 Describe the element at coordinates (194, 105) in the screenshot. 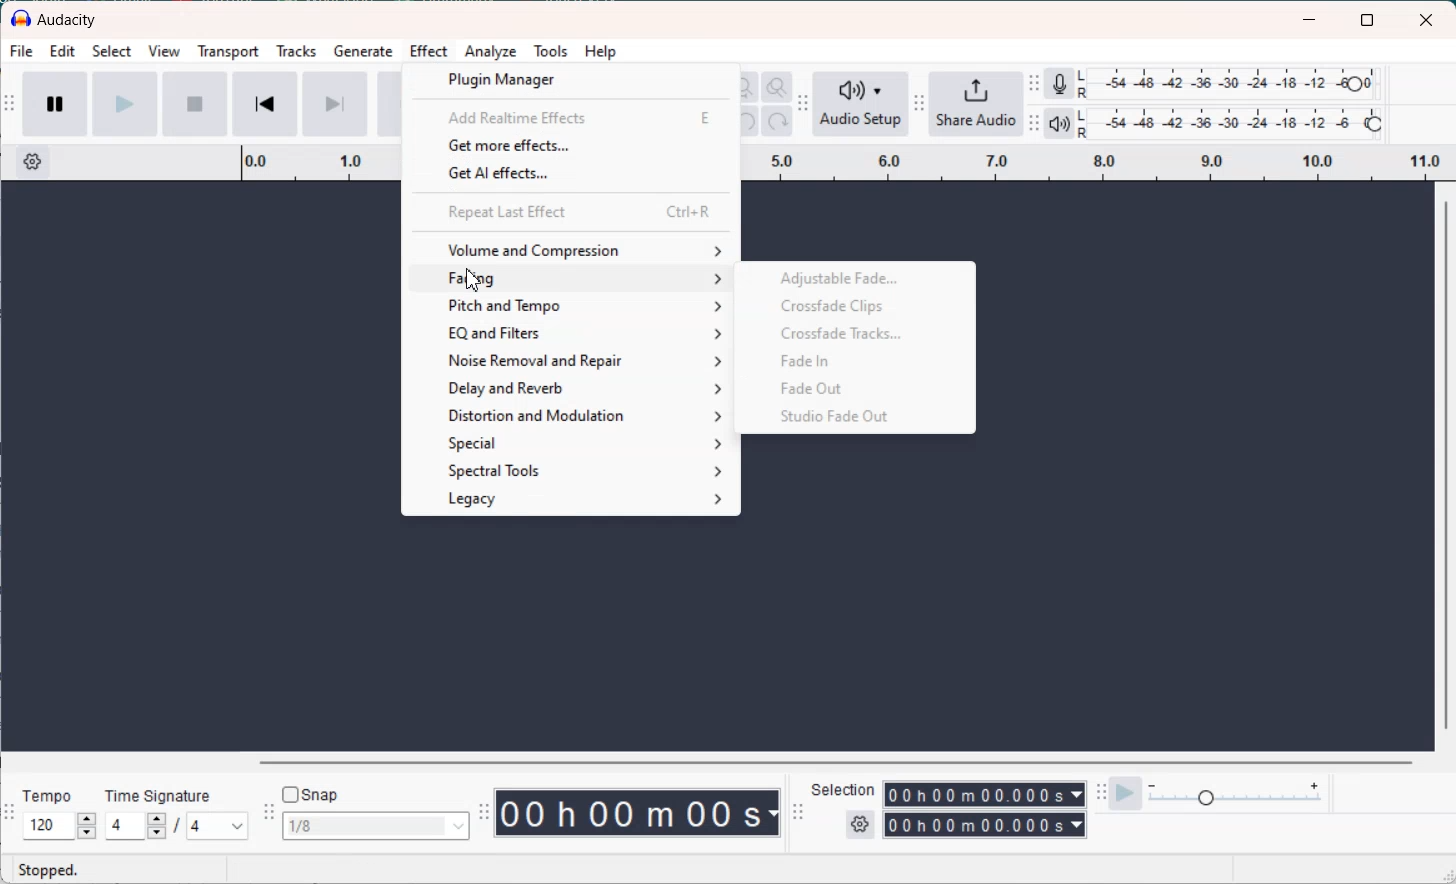

I see `Stop` at that location.